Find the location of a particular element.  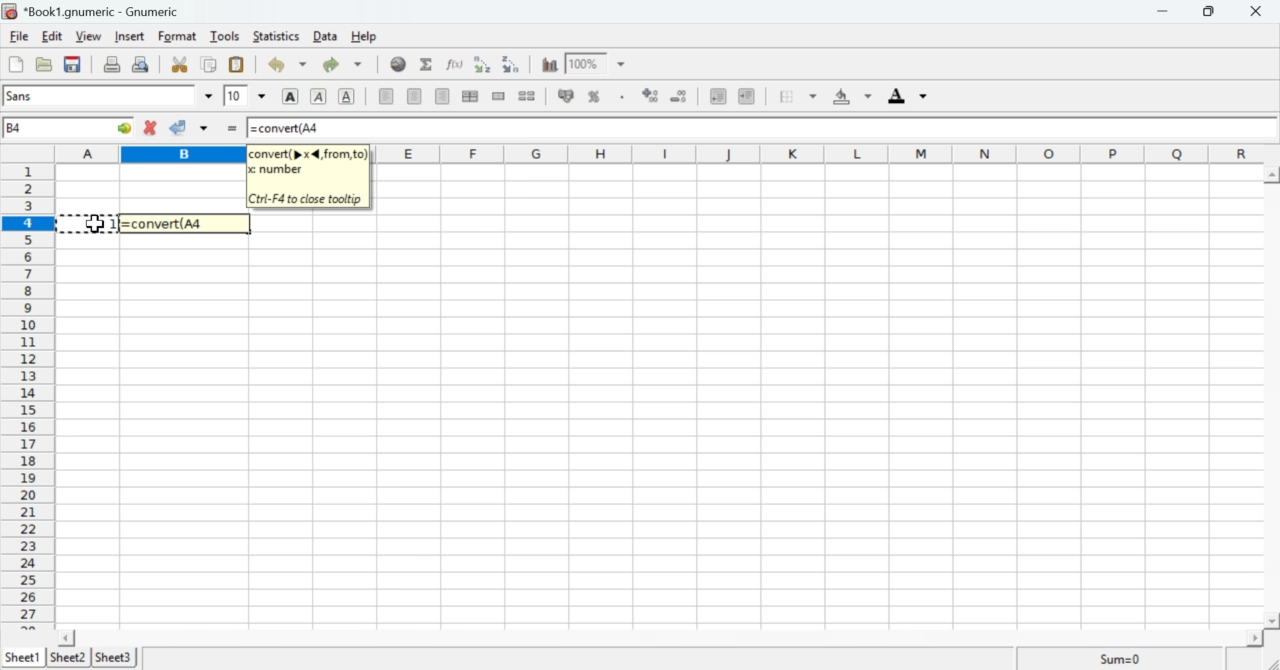

Insert is located at coordinates (130, 36).